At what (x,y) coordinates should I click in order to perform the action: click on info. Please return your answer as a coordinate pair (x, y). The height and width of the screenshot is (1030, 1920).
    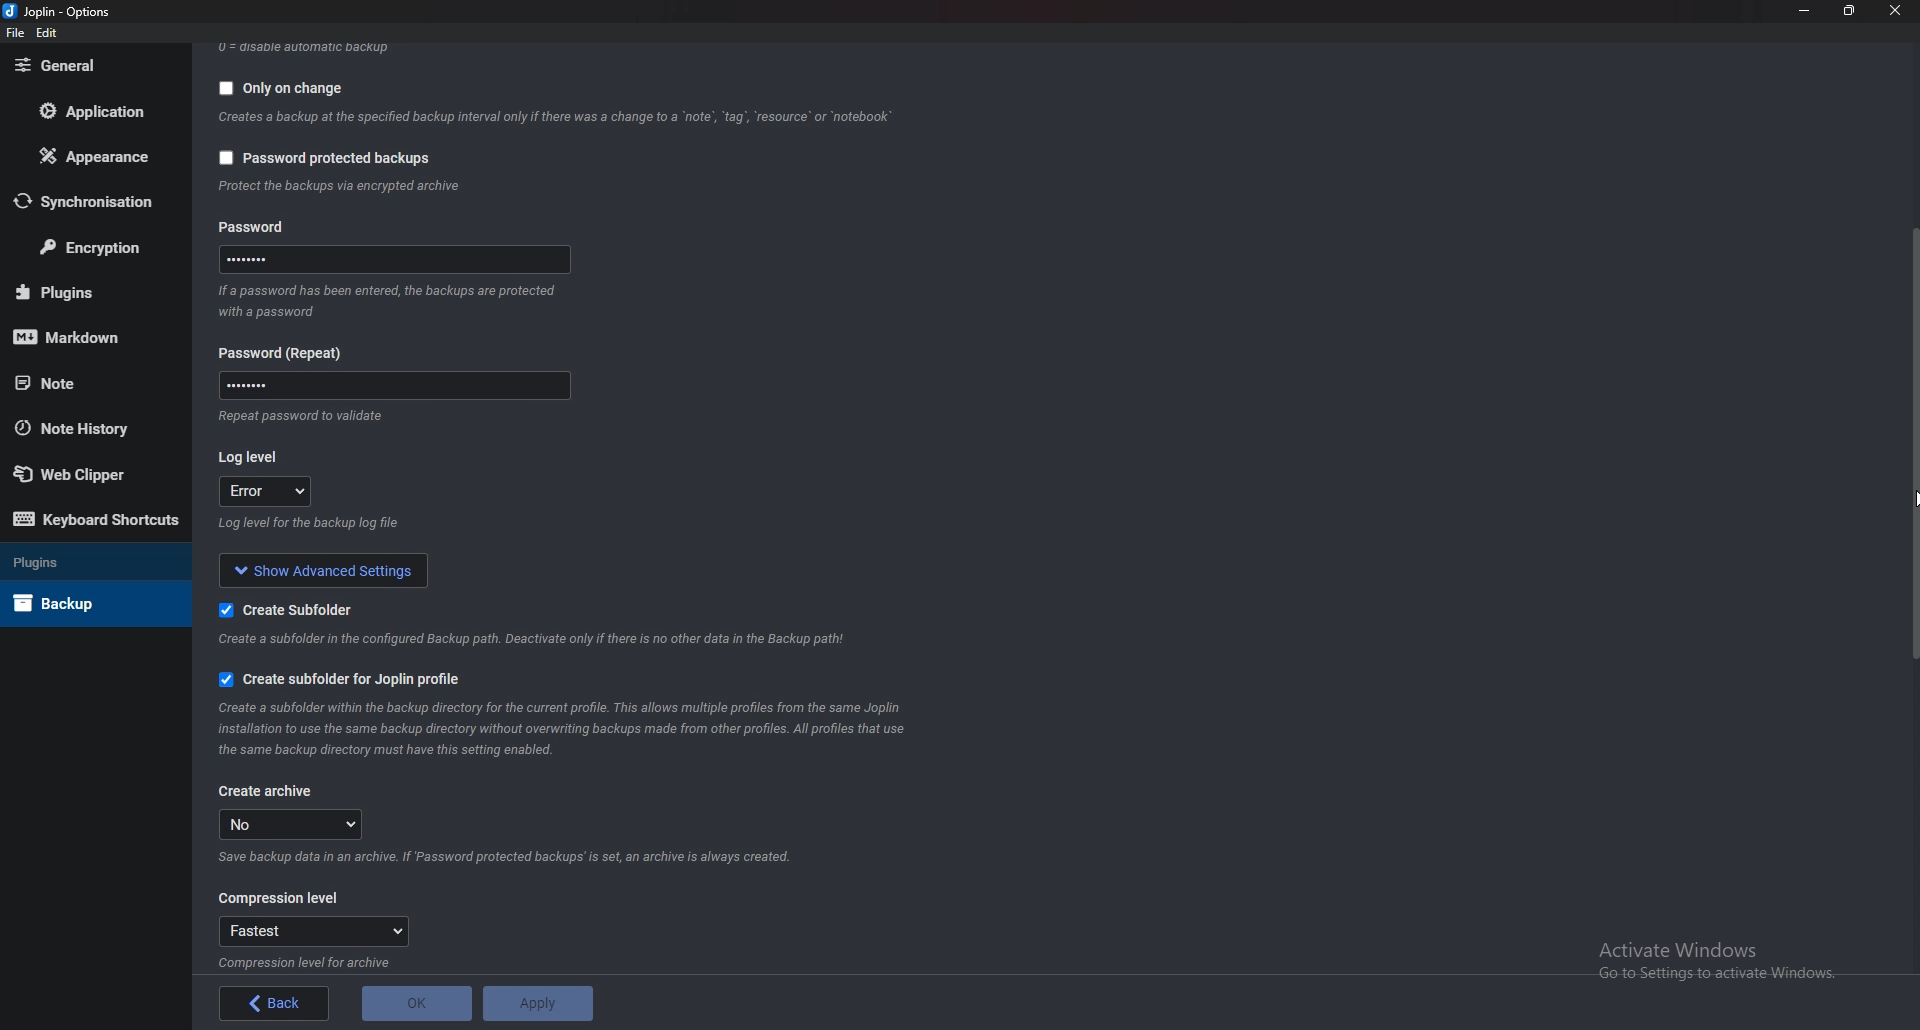
    Looking at the image, I should click on (340, 186).